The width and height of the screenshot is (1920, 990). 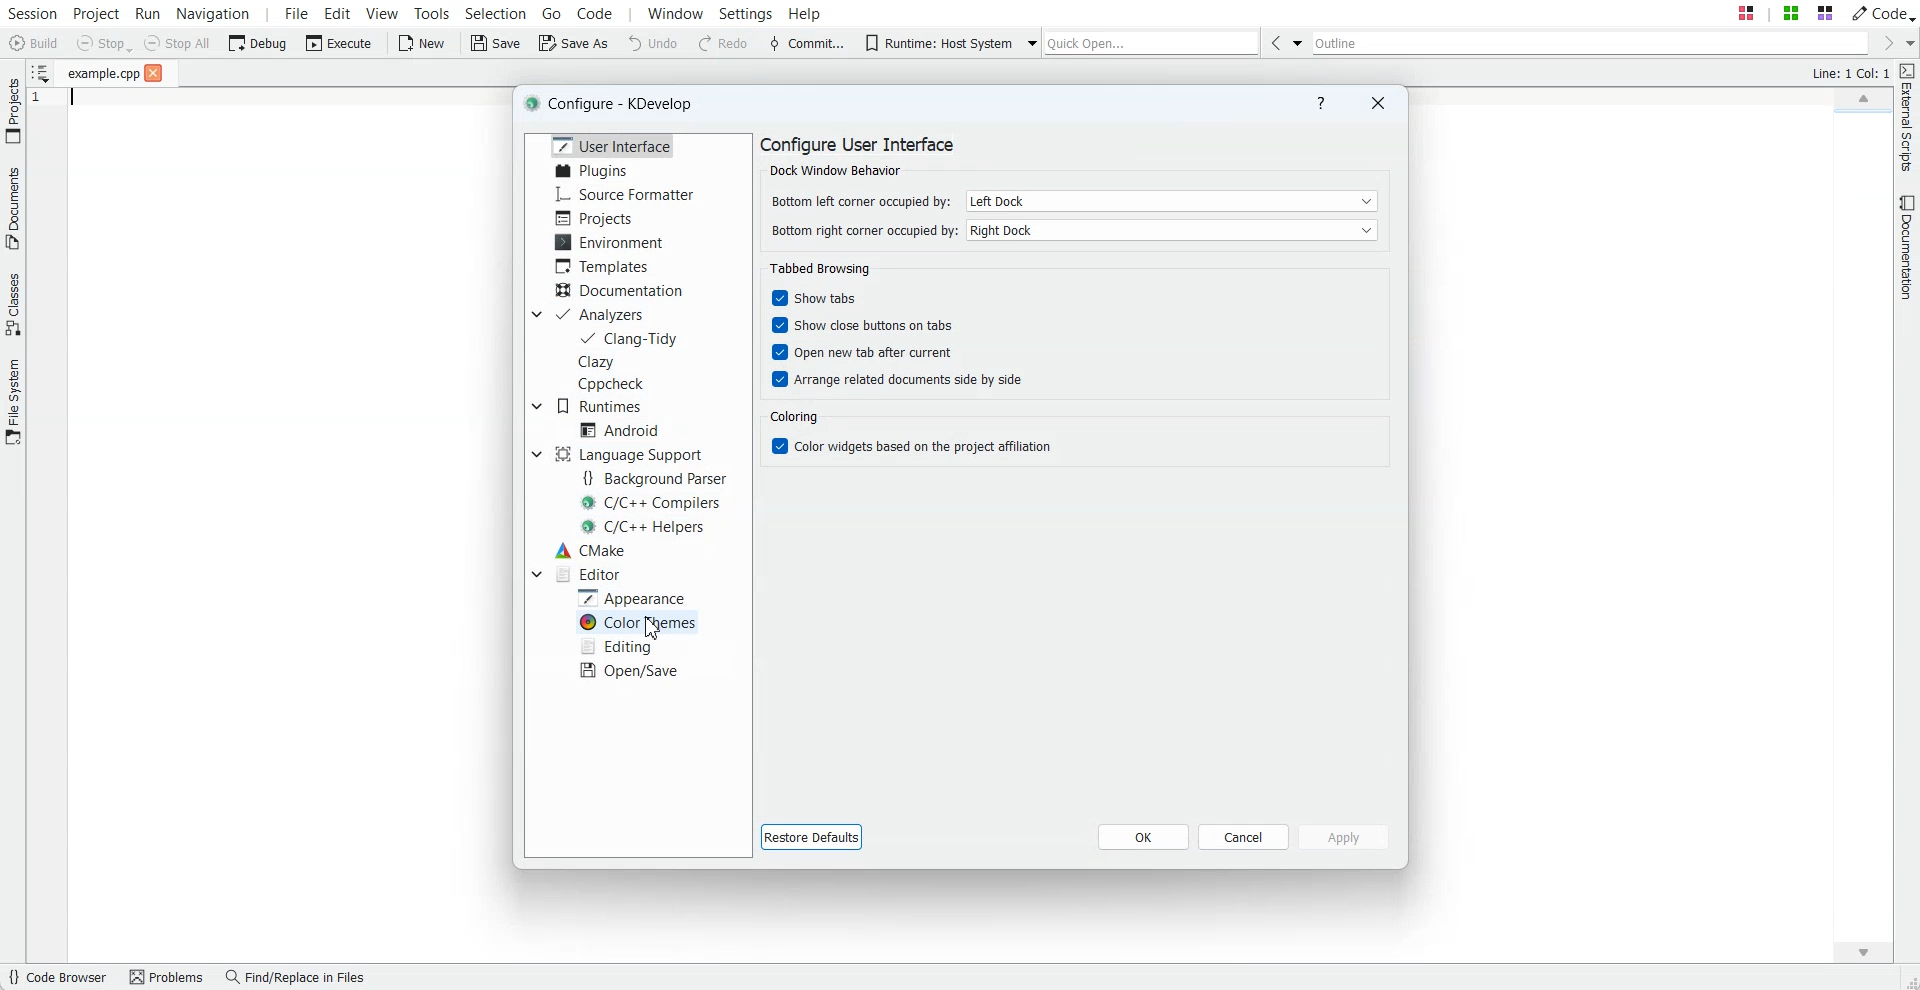 What do you see at coordinates (820, 270) in the screenshot?
I see `Text` at bounding box center [820, 270].